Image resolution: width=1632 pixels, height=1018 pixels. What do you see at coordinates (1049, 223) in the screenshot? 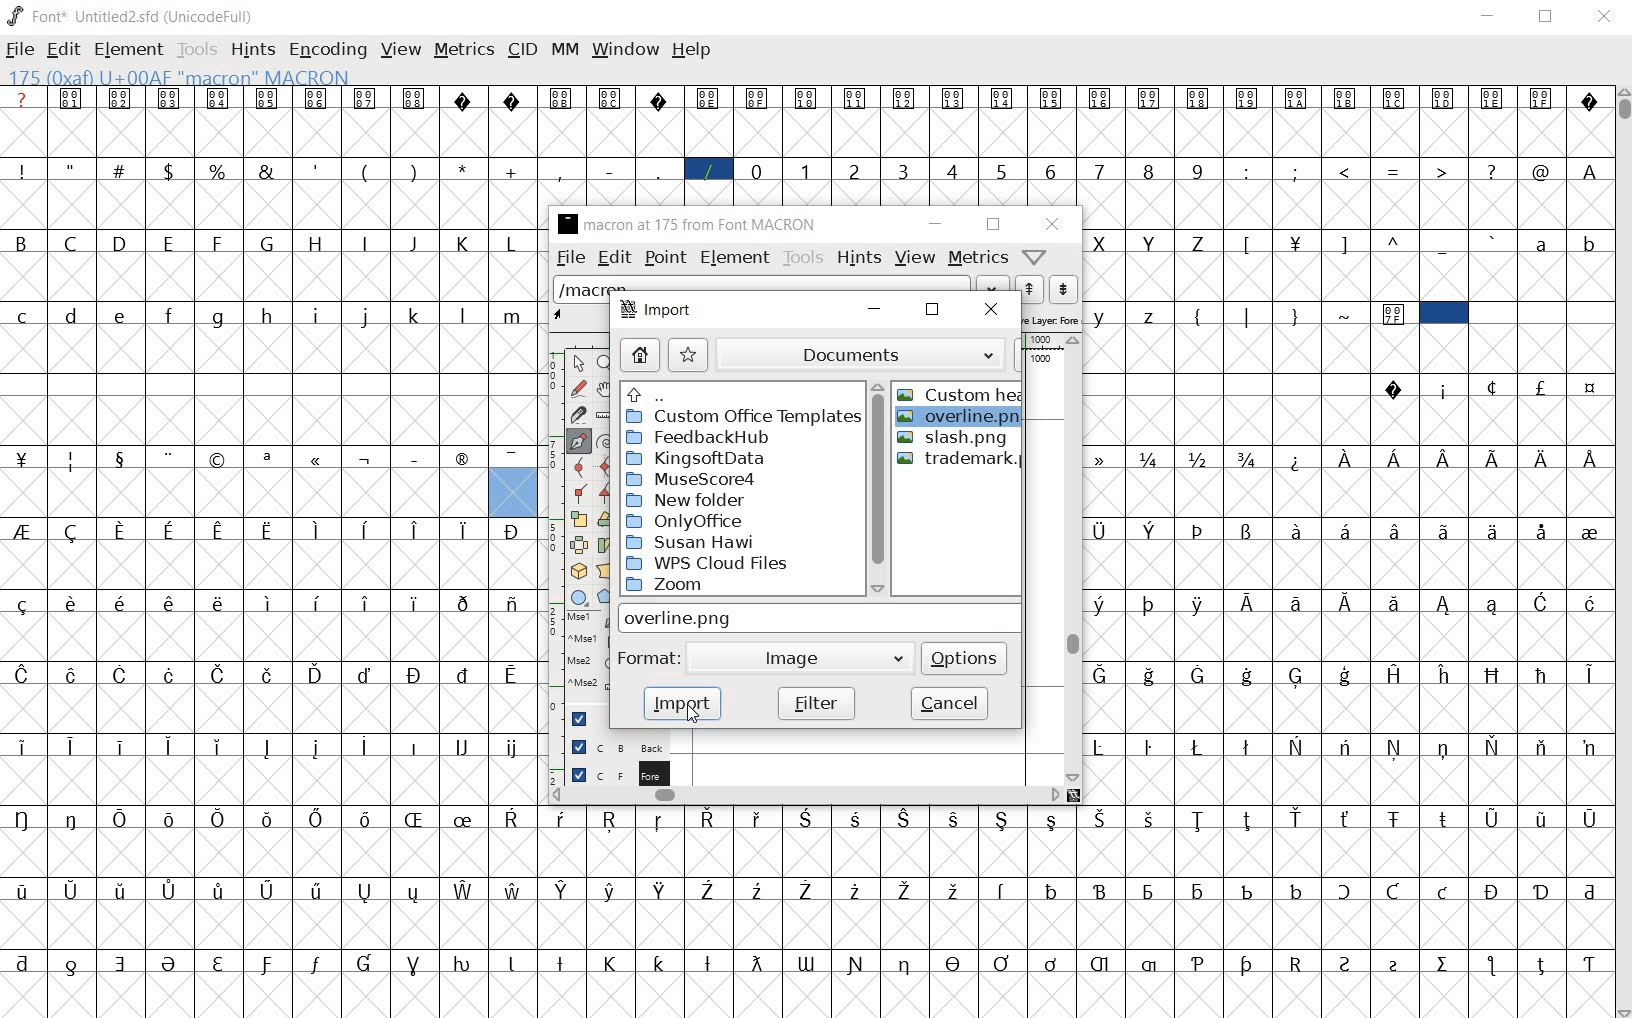
I see `close` at bounding box center [1049, 223].